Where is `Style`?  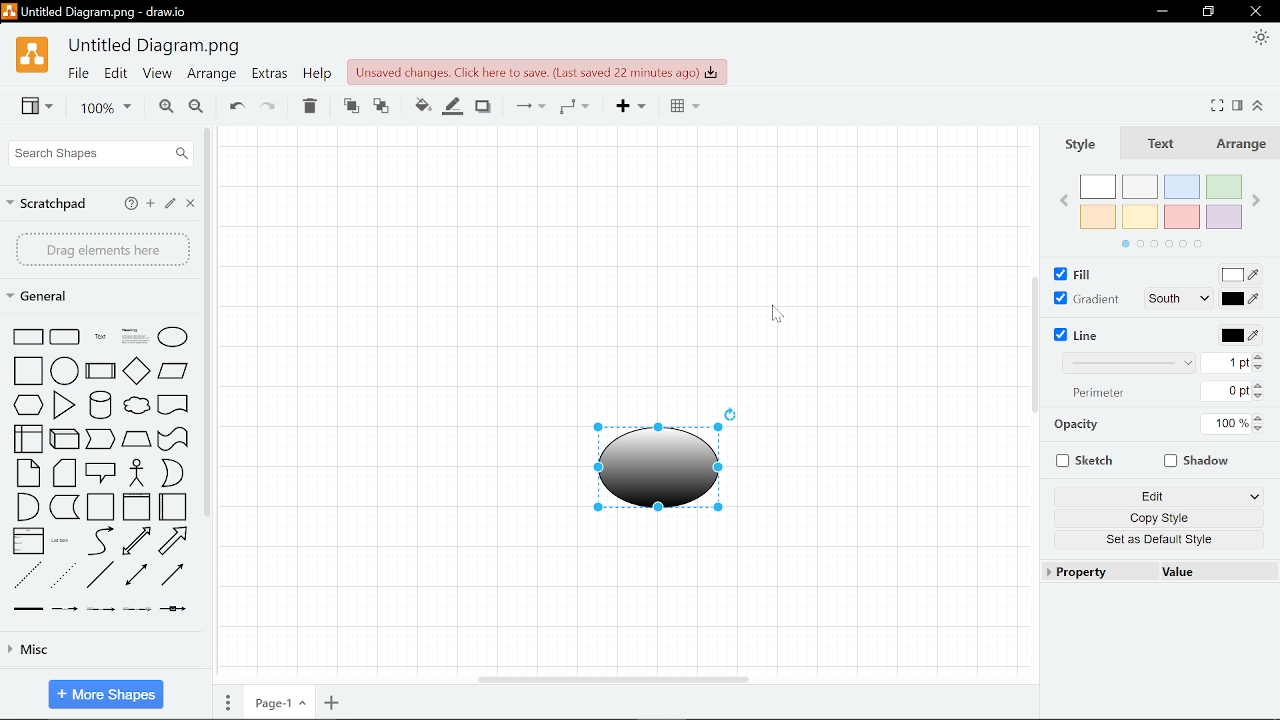
Style is located at coordinates (1079, 146).